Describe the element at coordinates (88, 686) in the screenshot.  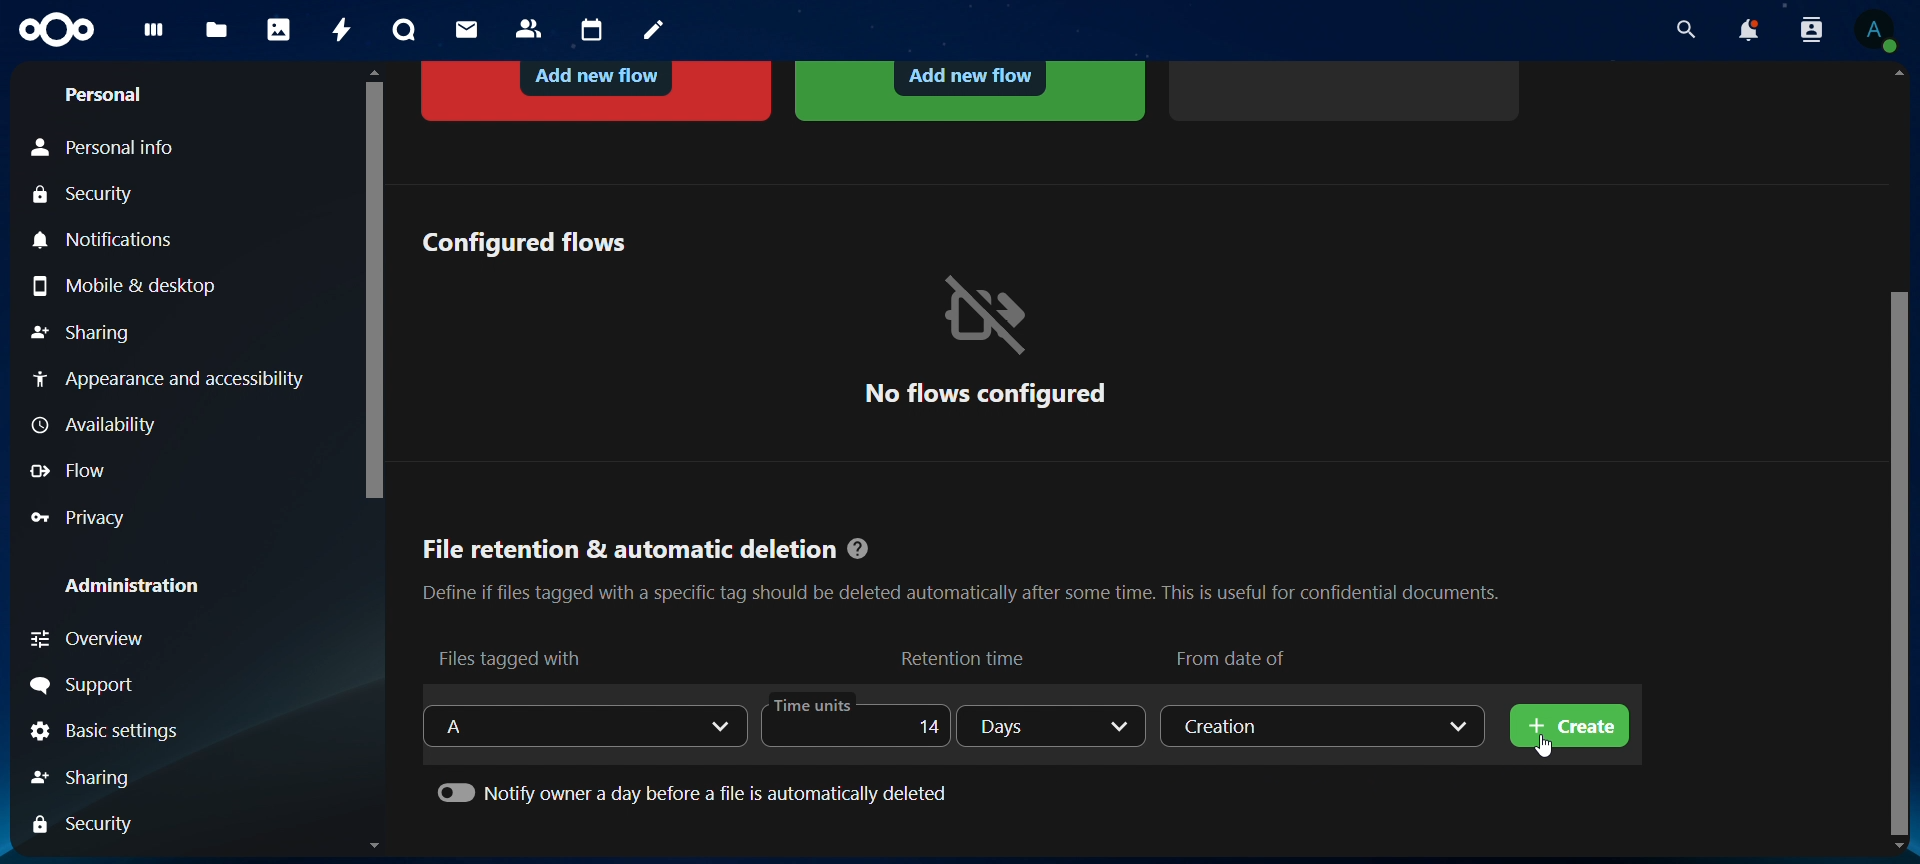
I see `support` at that location.